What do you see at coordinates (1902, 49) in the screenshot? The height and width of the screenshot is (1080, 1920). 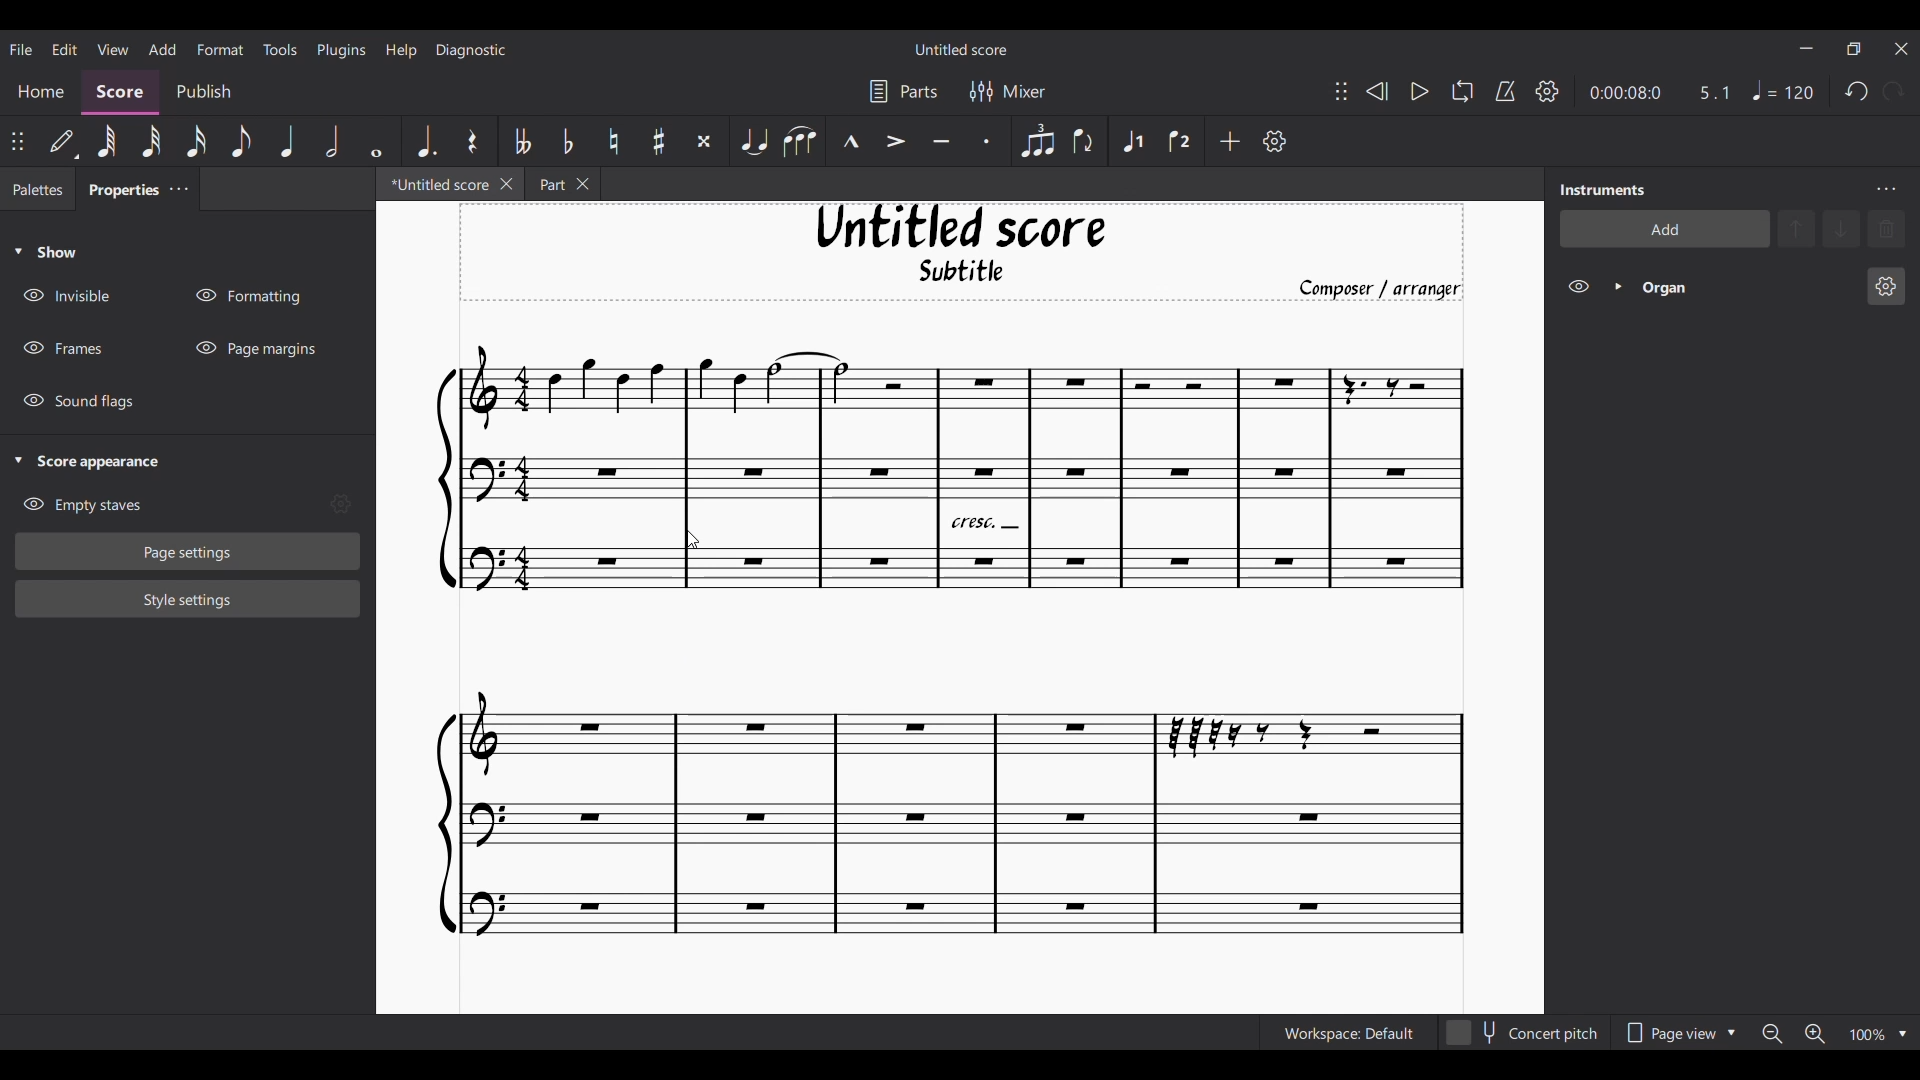 I see `Close interface` at bounding box center [1902, 49].